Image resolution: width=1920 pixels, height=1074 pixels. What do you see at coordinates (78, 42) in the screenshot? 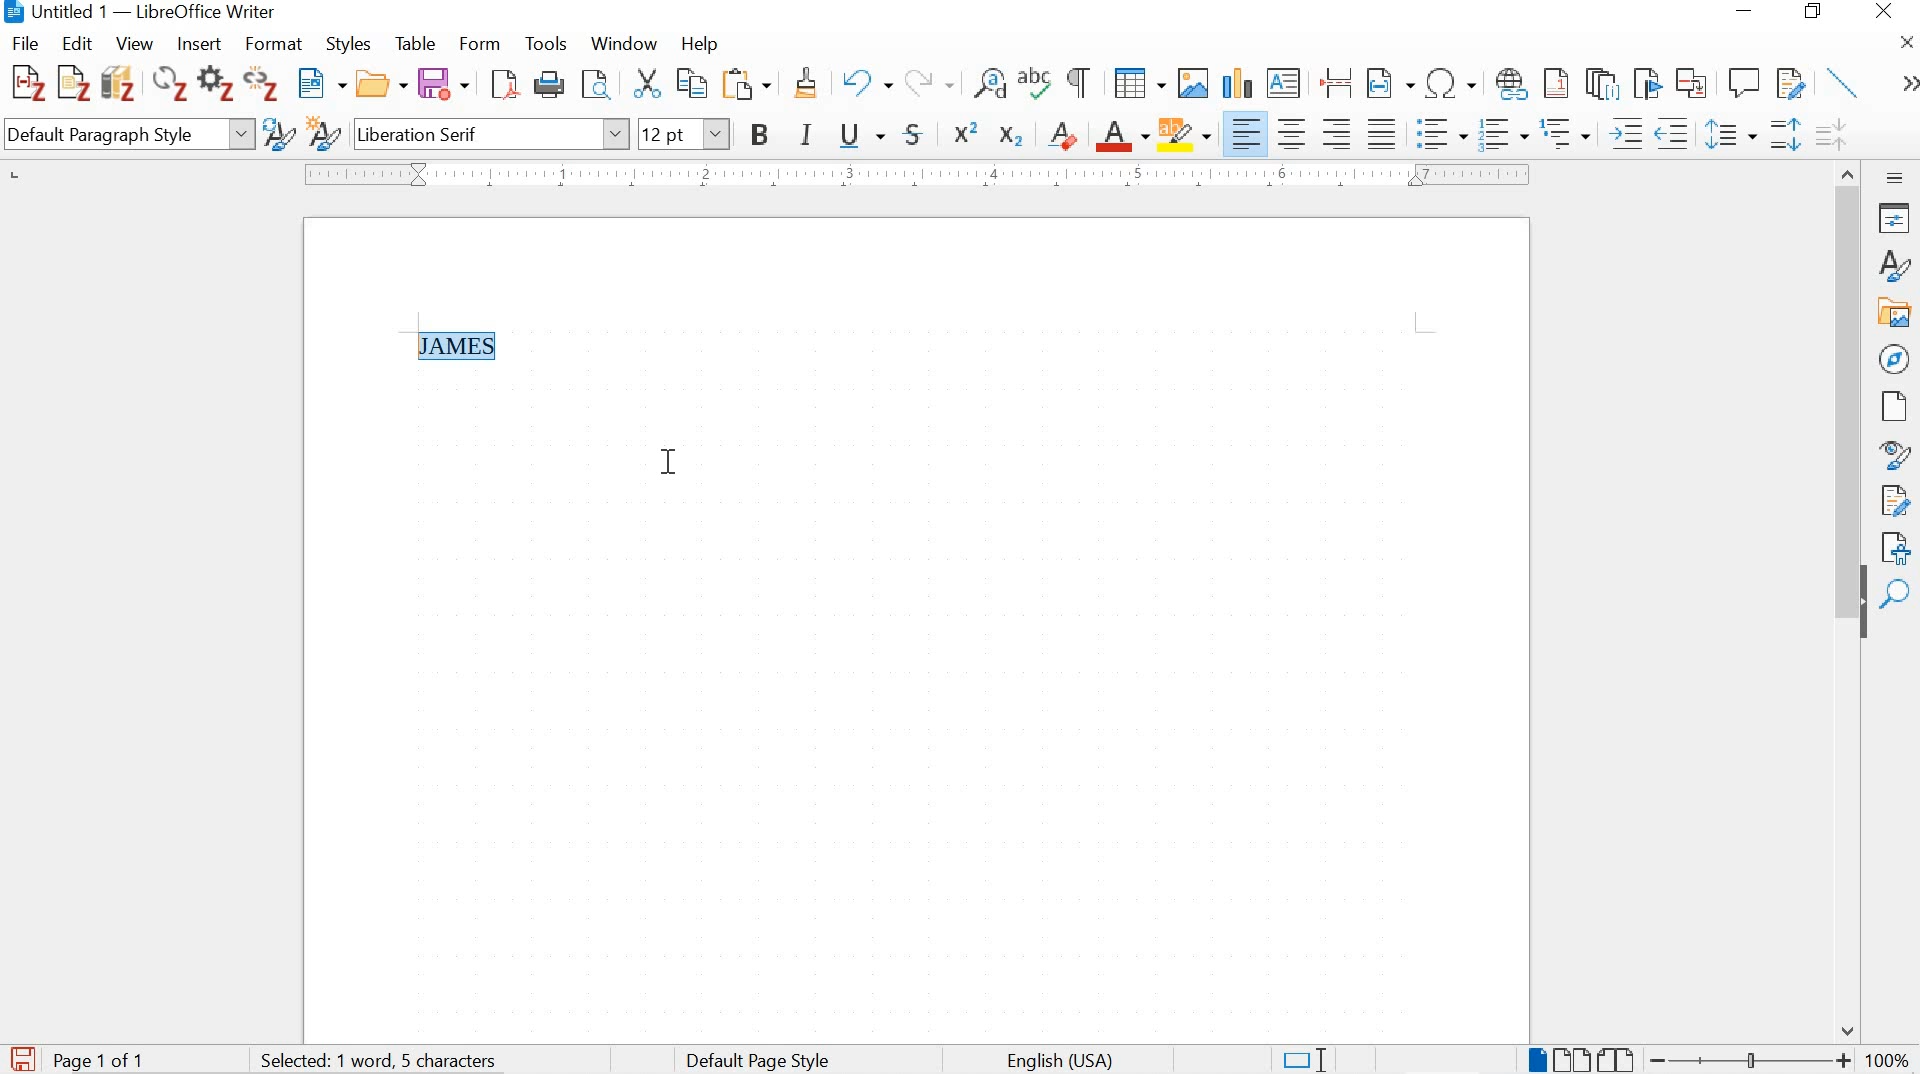
I see `edit` at bounding box center [78, 42].